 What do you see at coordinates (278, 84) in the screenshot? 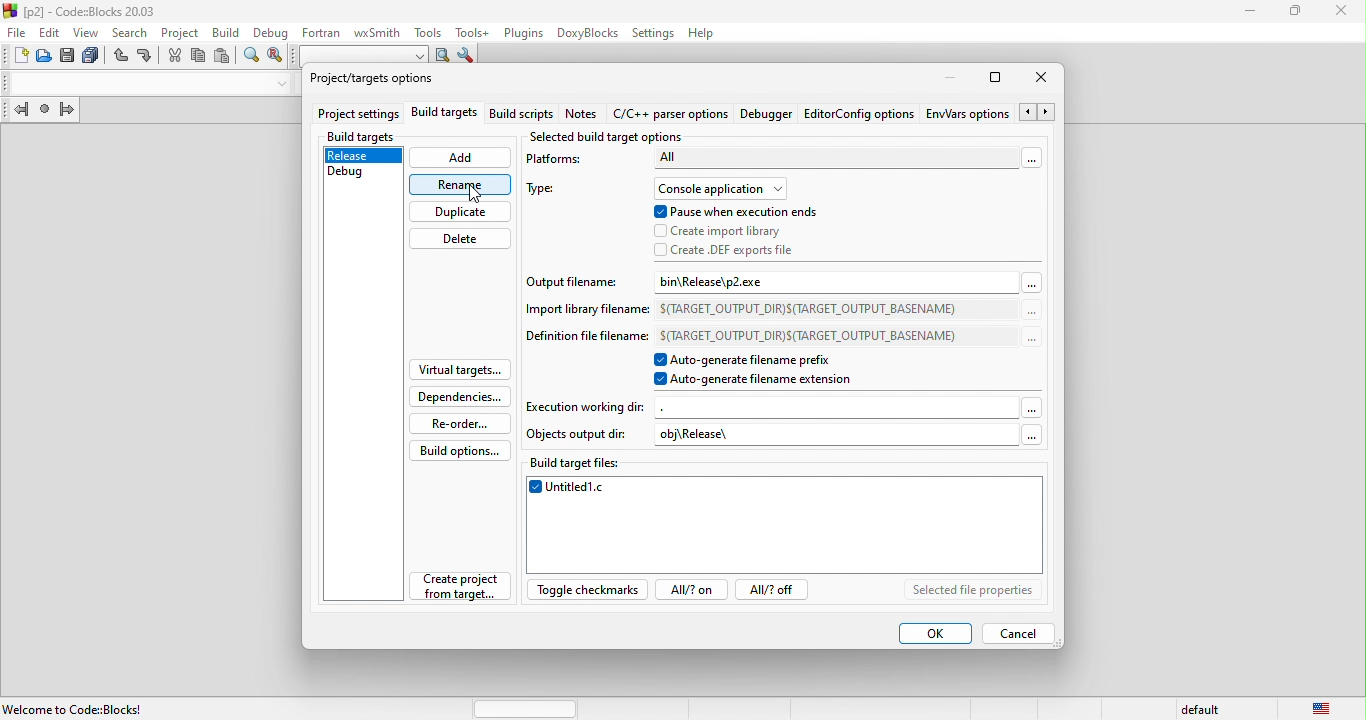
I see `drop down` at bounding box center [278, 84].